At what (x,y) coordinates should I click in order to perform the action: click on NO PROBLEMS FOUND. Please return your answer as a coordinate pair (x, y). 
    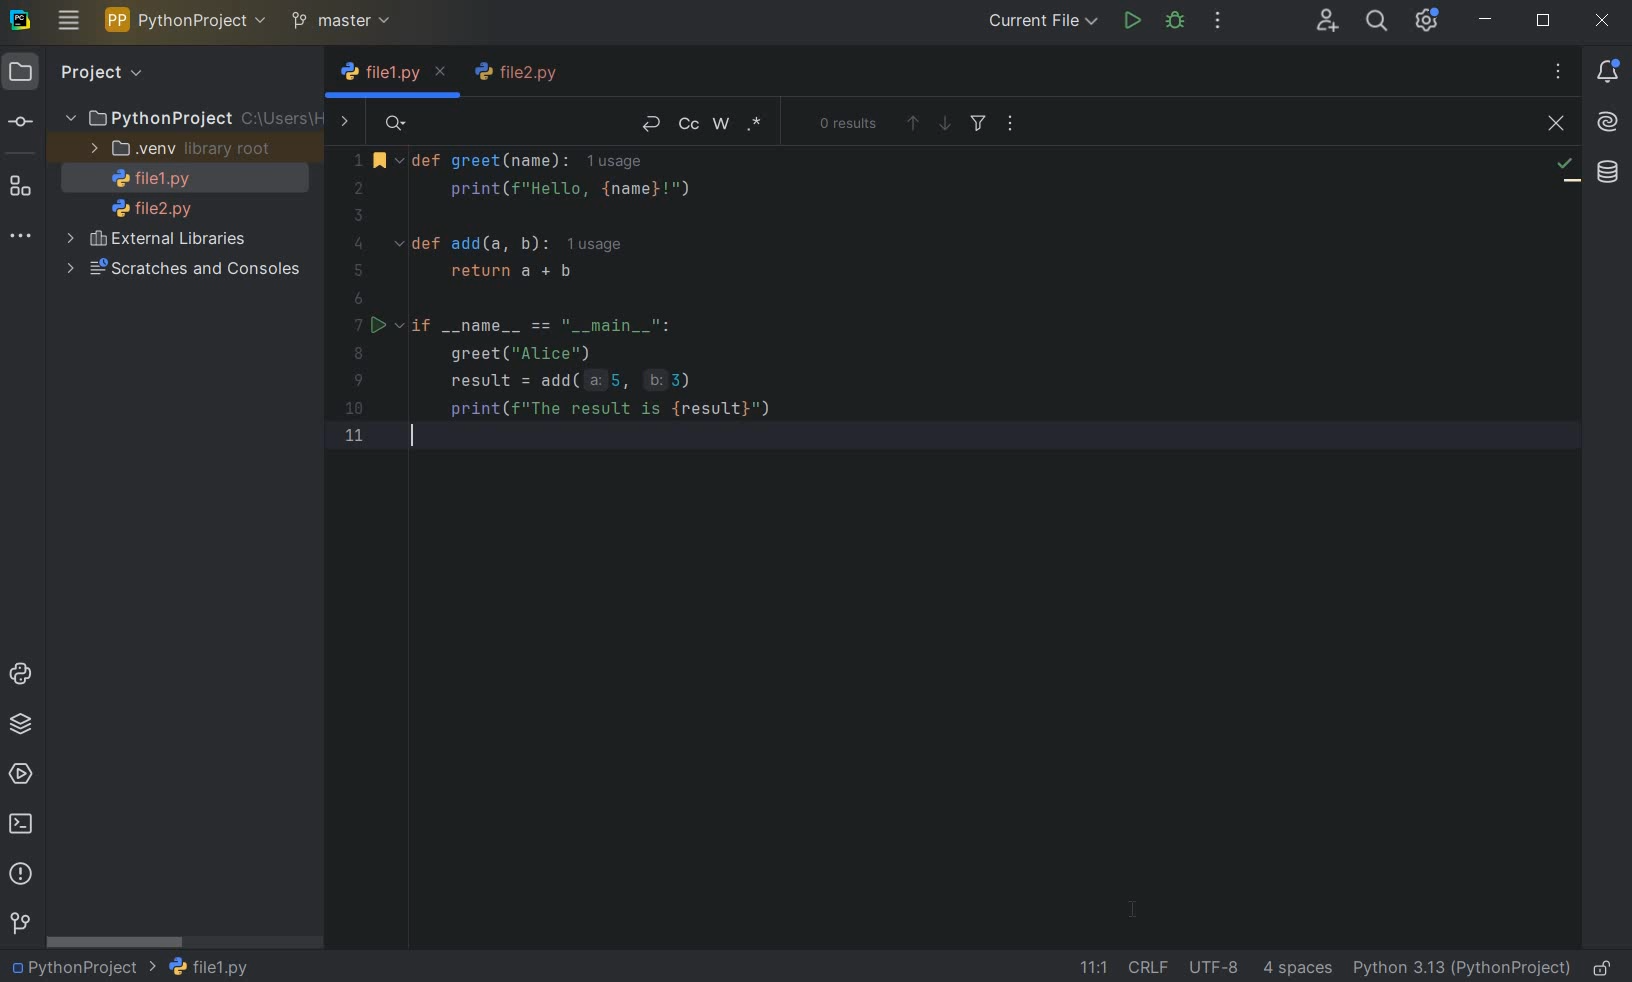
    Looking at the image, I should click on (1566, 170).